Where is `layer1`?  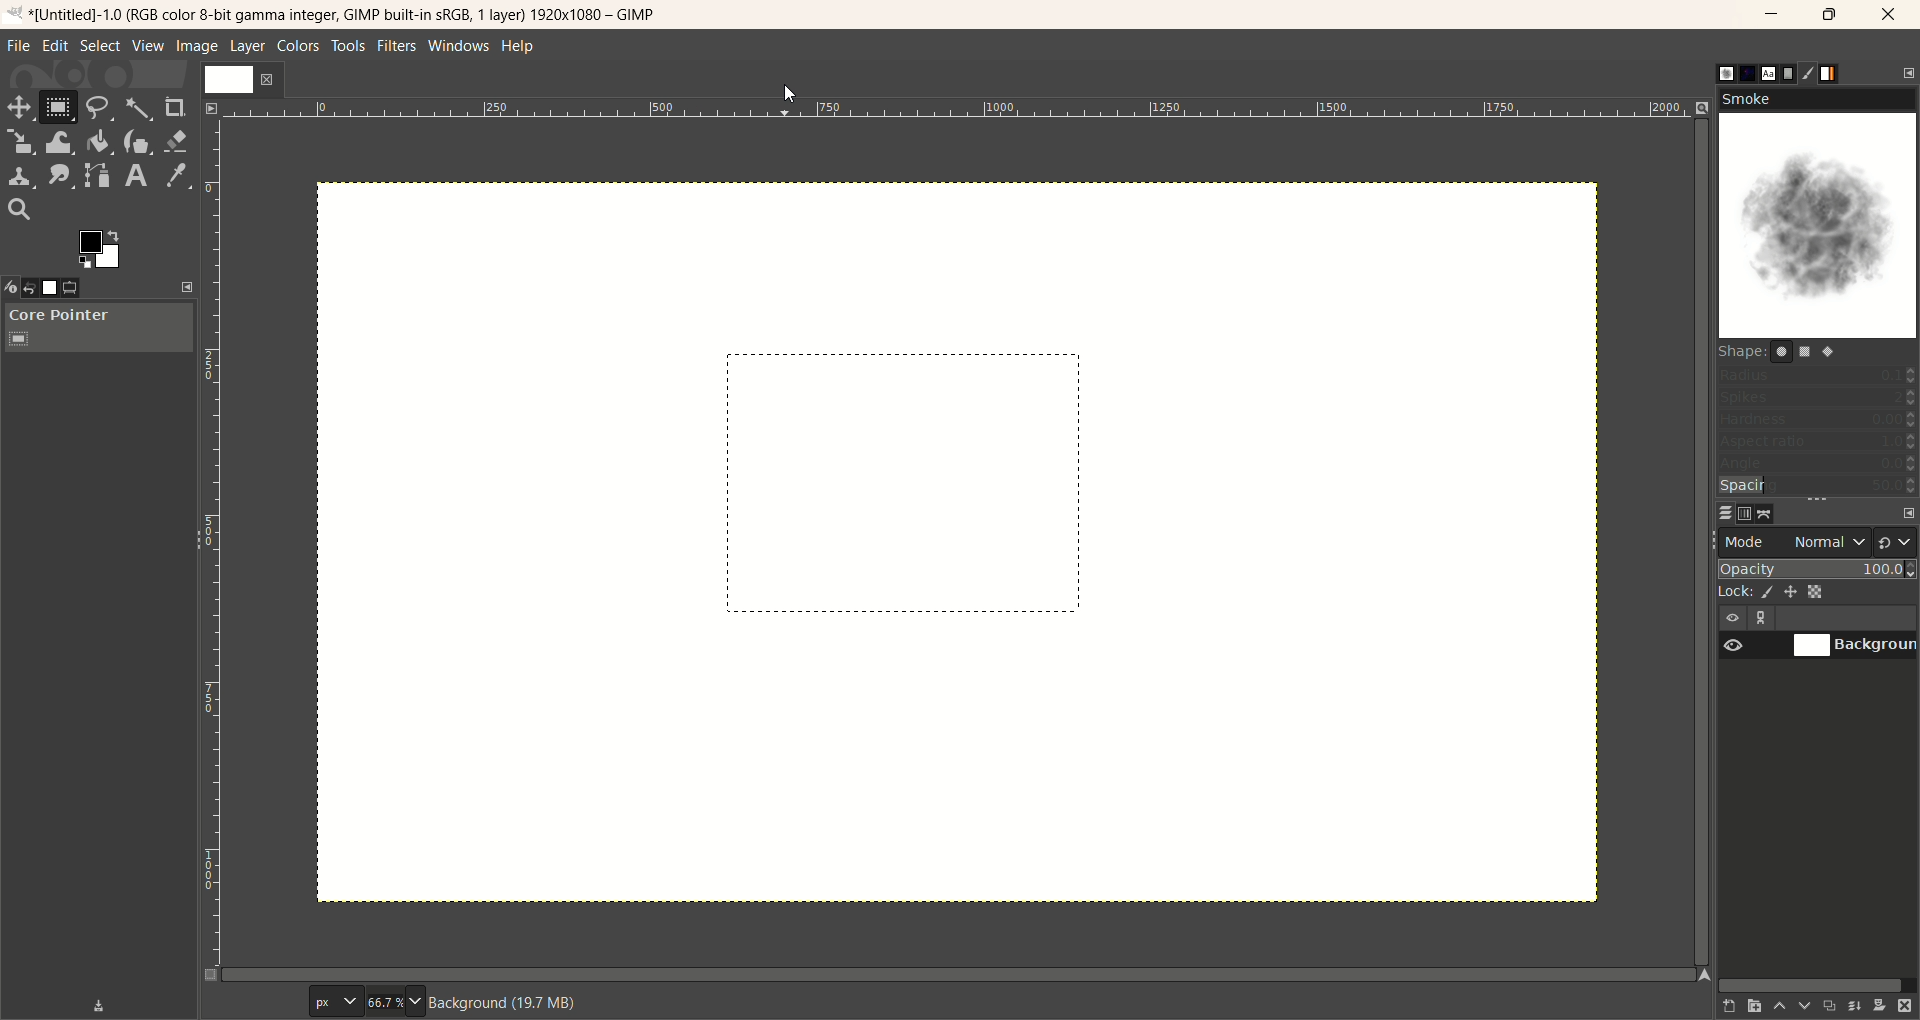
layer1 is located at coordinates (244, 81).